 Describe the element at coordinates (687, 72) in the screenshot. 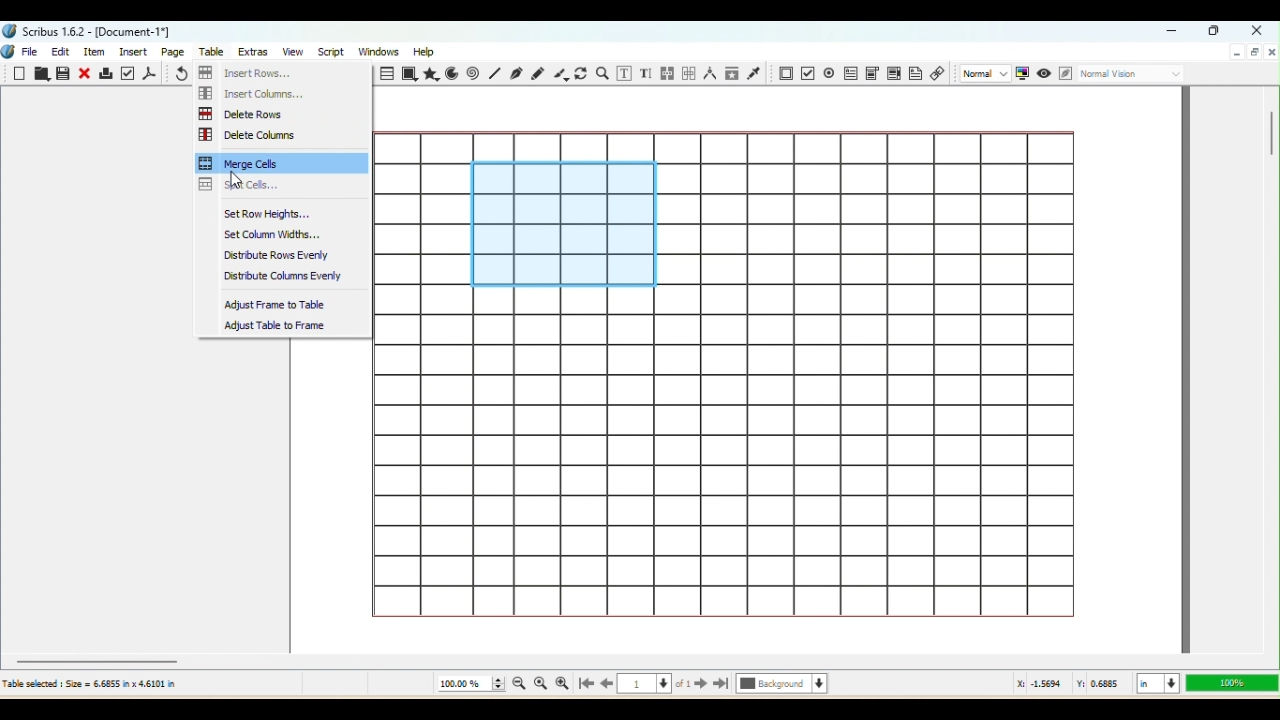

I see `Unlink text frames` at that location.